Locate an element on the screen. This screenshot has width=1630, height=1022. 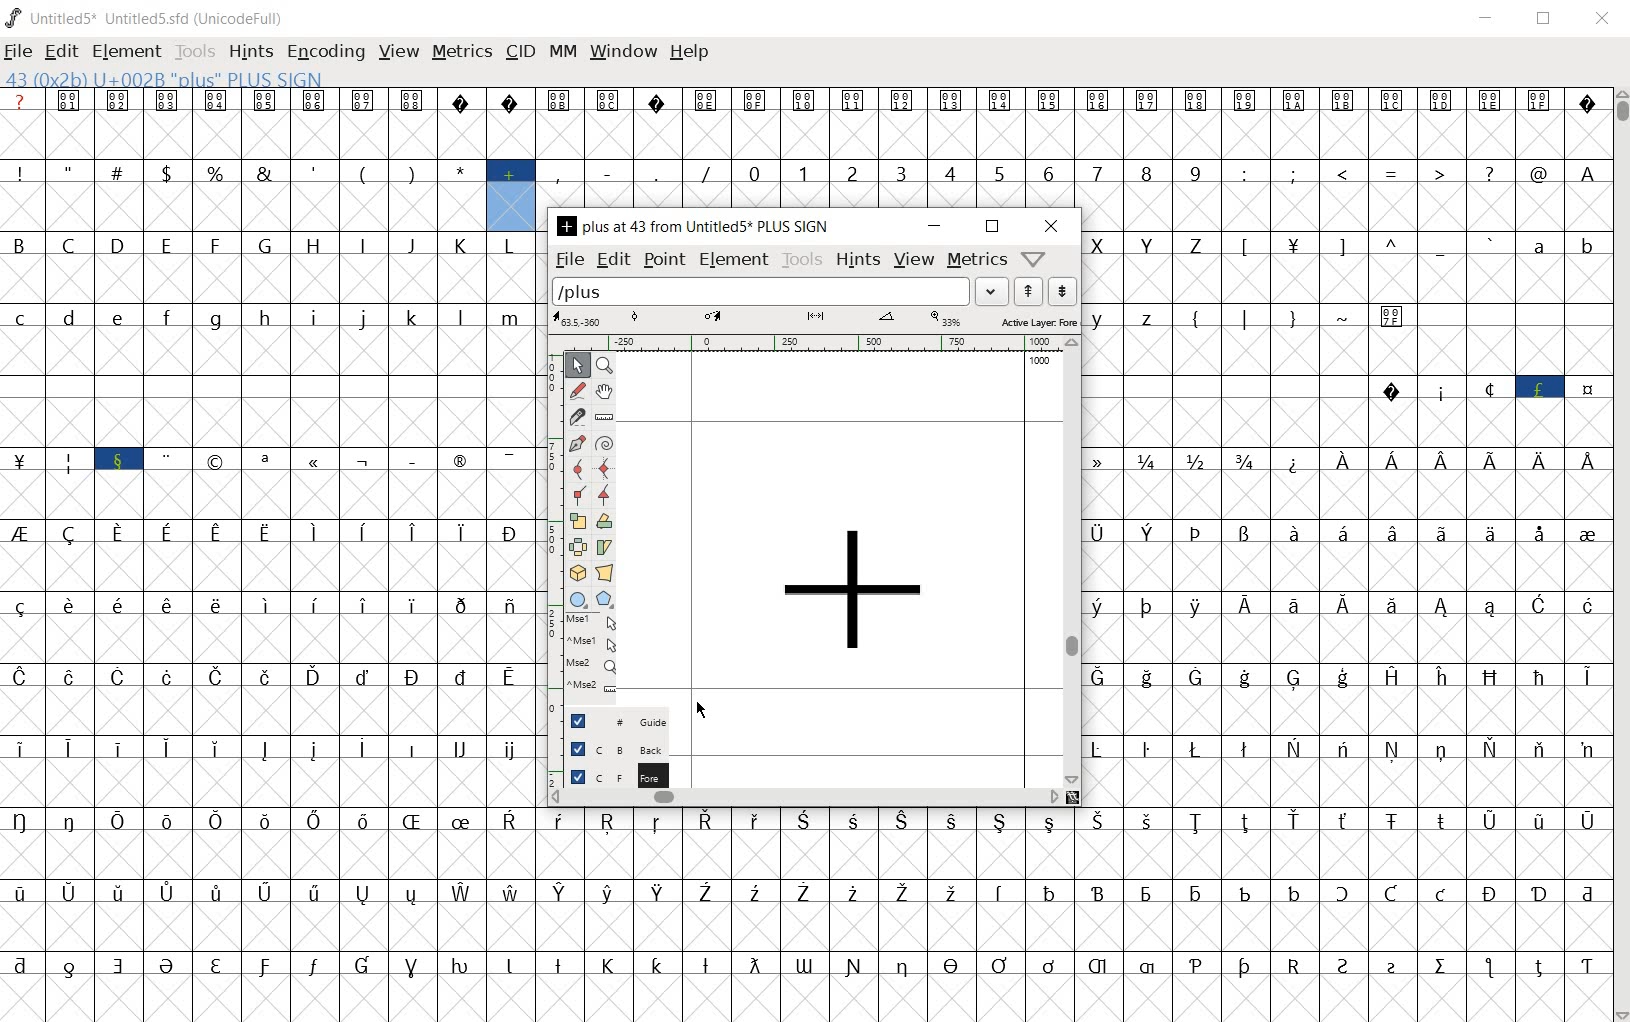
cut splines in two is located at coordinates (576, 418).